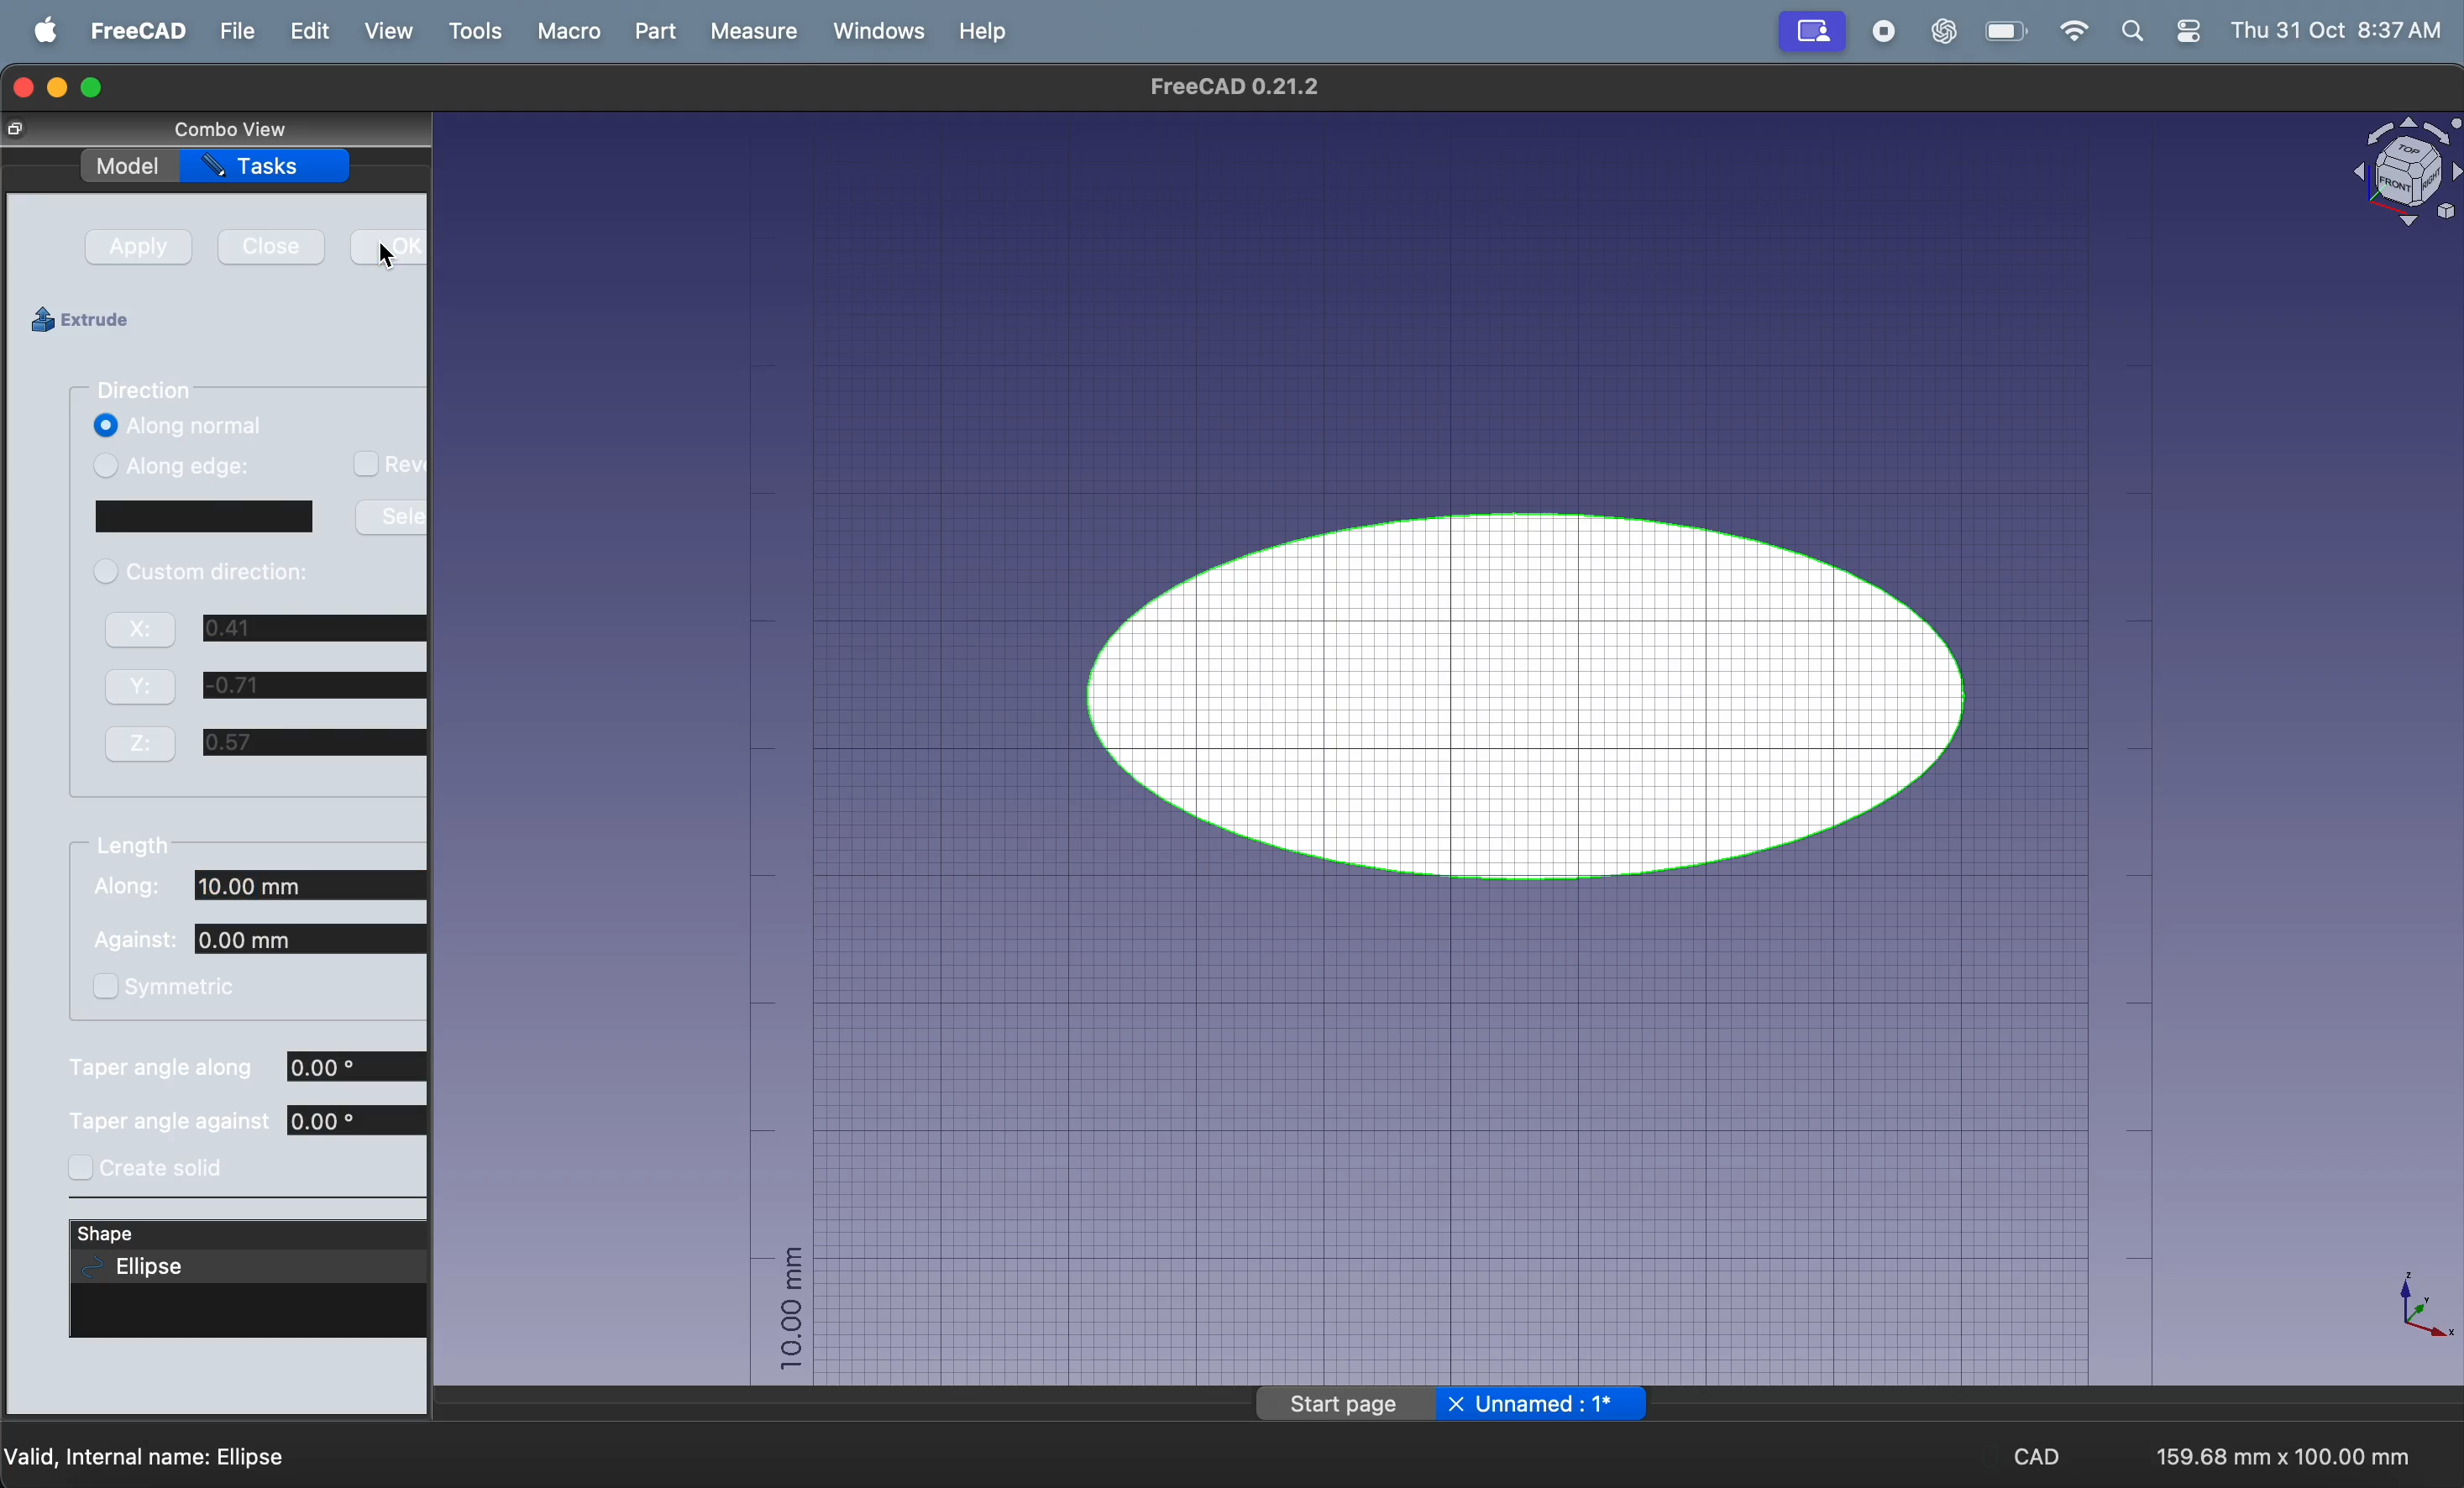  What do you see at coordinates (360, 1067) in the screenshot?
I see `0.00 mm` at bounding box center [360, 1067].